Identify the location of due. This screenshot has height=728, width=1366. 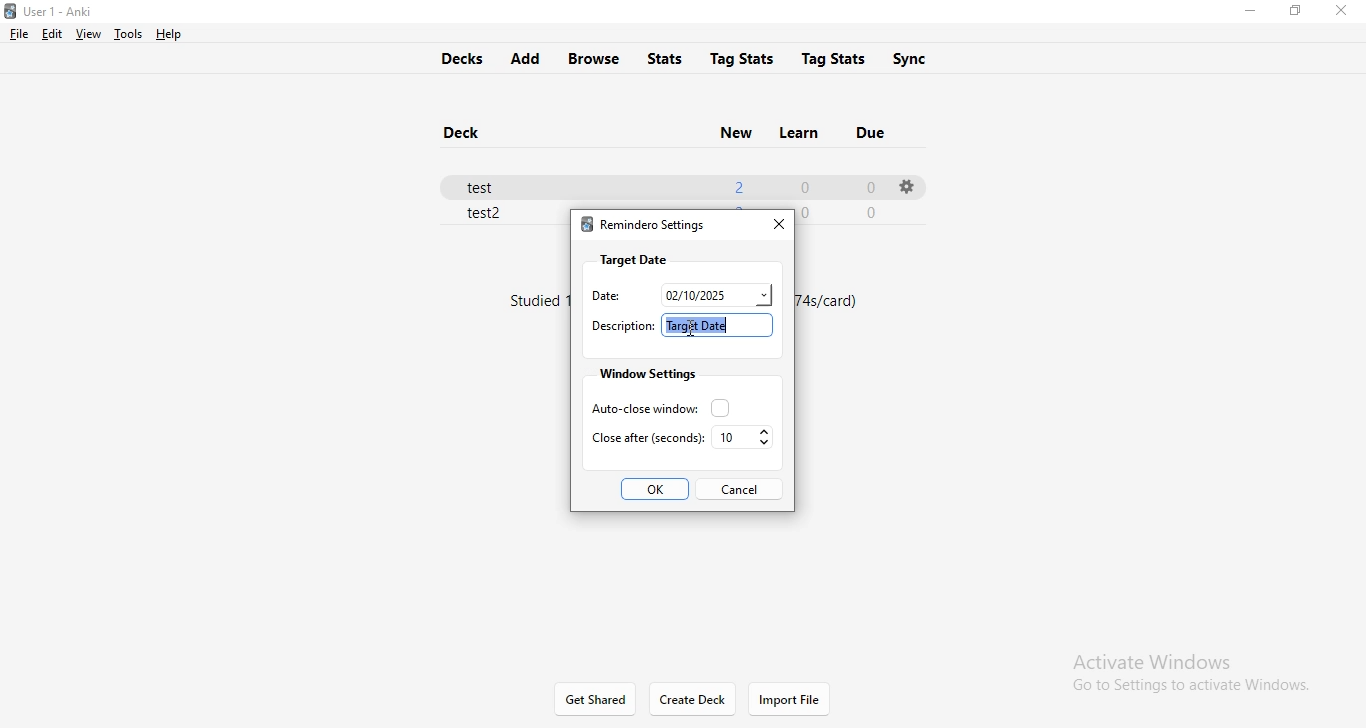
(874, 130).